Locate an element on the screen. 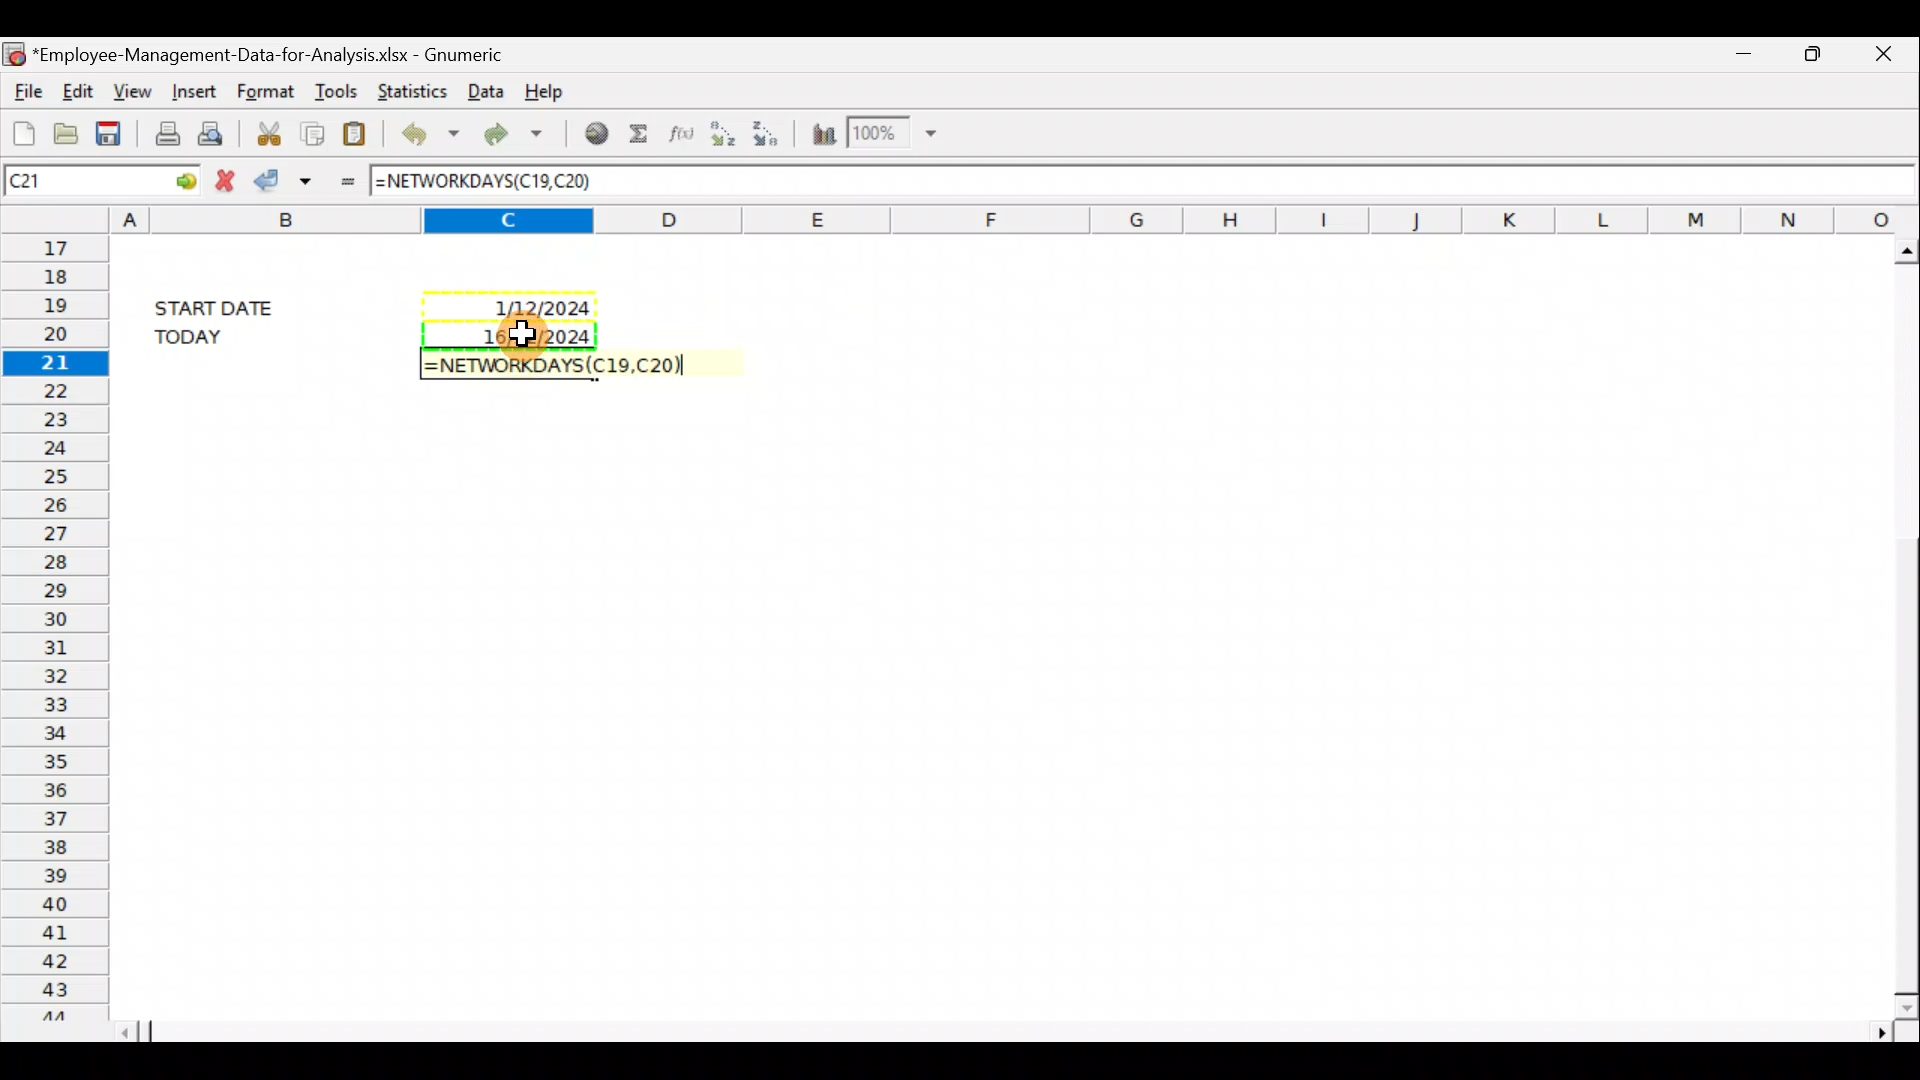  =NETWORKDAYS(C19,20) is located at coordinates (487, 183).